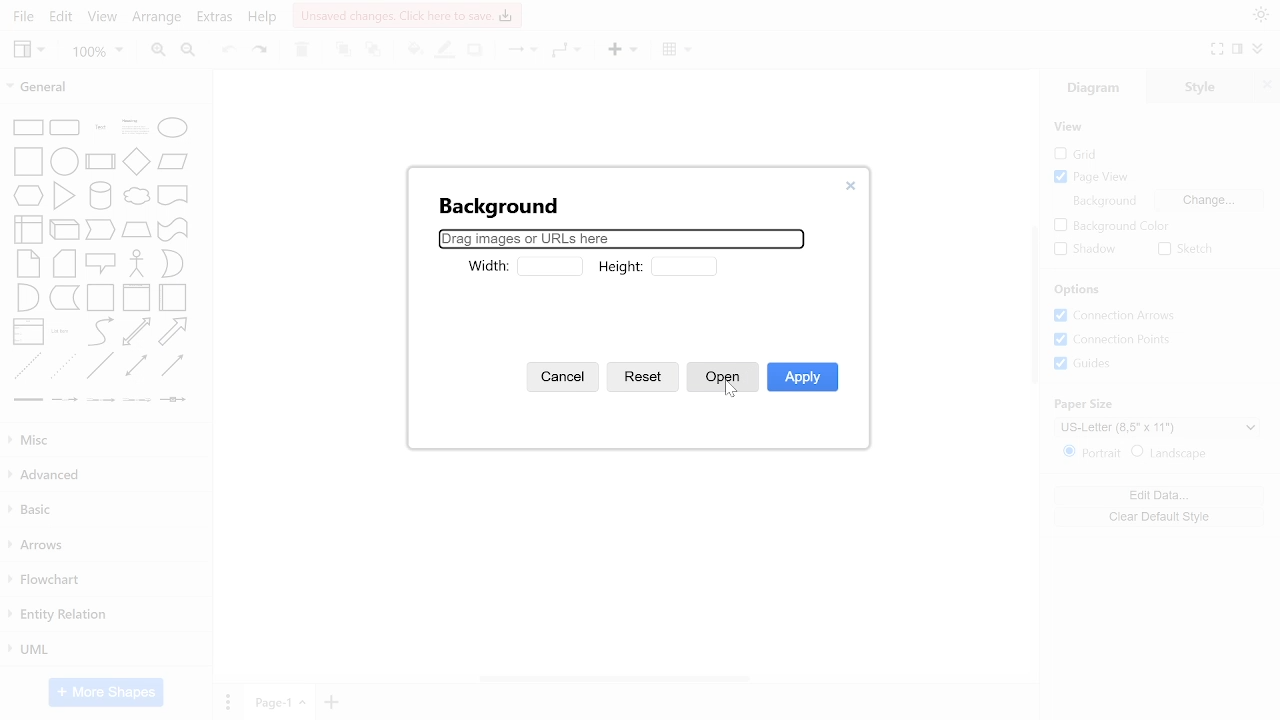 The image size is (1280, 720). What do you see at coordinates (1103, 201) in the screenshot?
I see `text` at bounding box center [1103, 201].